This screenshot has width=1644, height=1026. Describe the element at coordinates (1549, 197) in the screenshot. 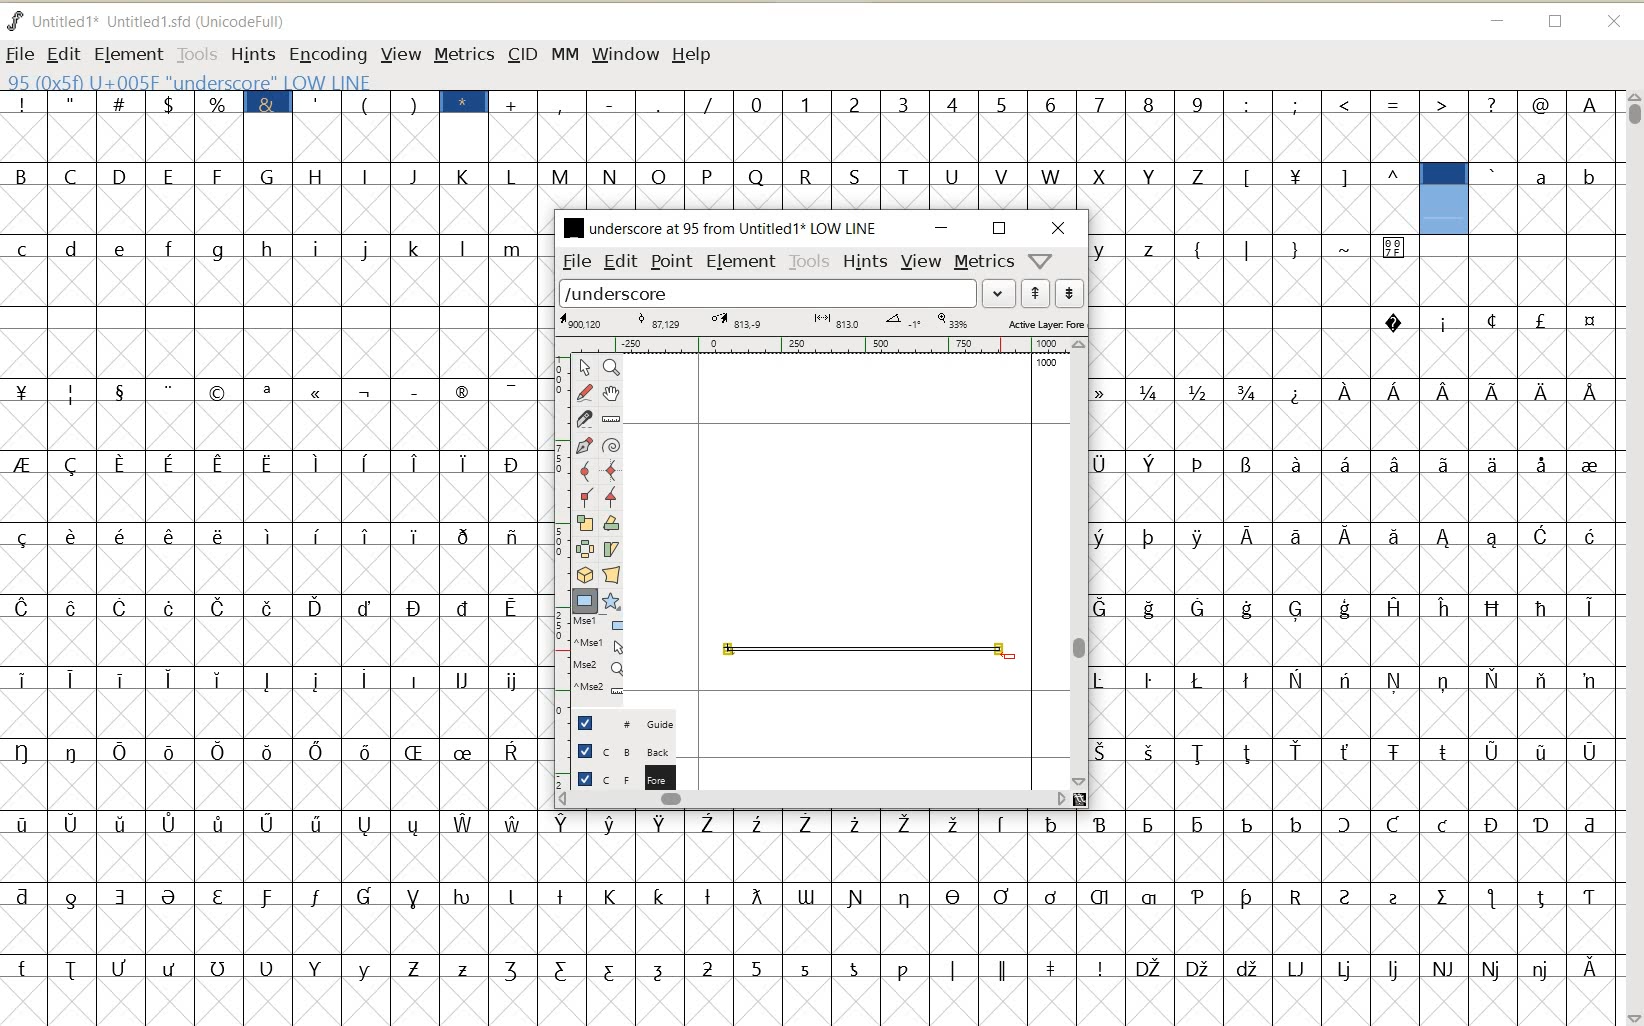

I see `GLYPHY CHARACTERS` at that location.